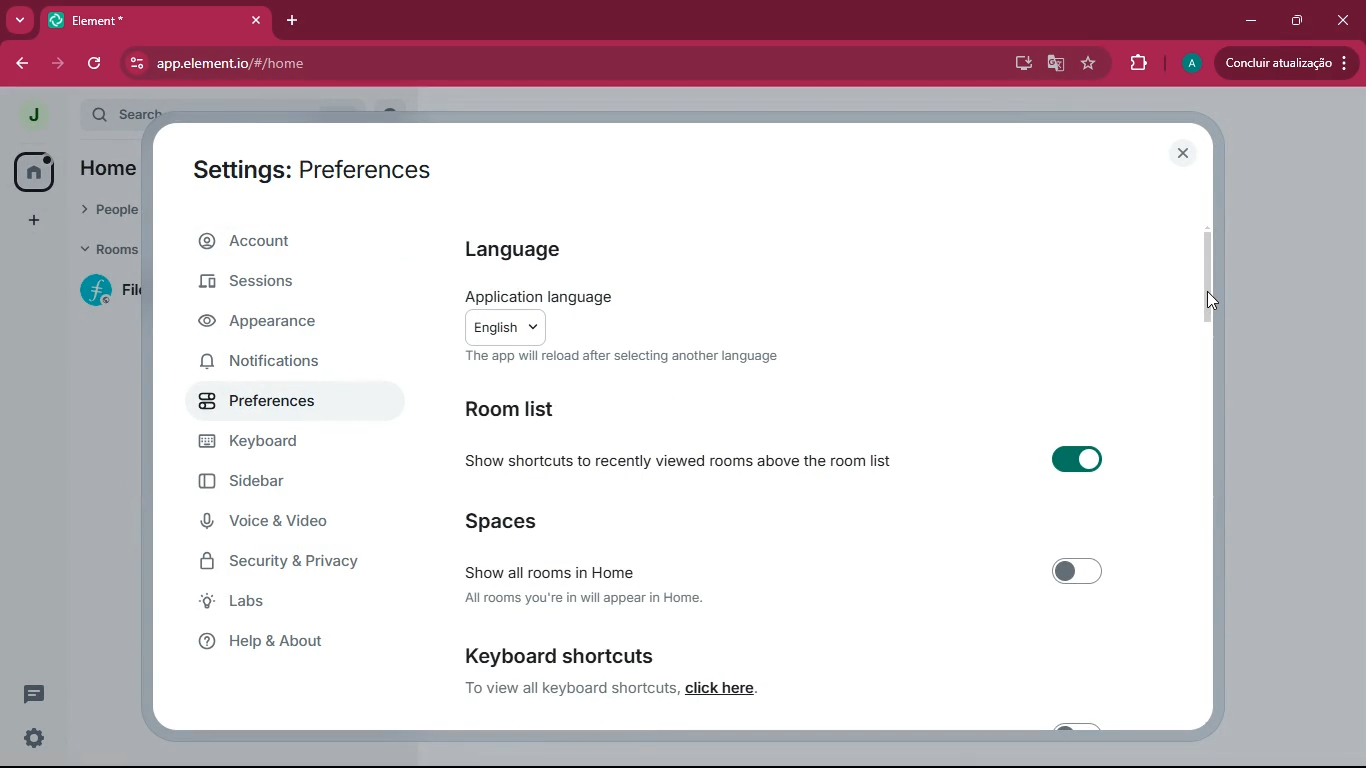 This screenshot has height=768, width=1366. Describe the element at coordinates (1213, 300) in the screenshot. I see `mouse down` at that location.